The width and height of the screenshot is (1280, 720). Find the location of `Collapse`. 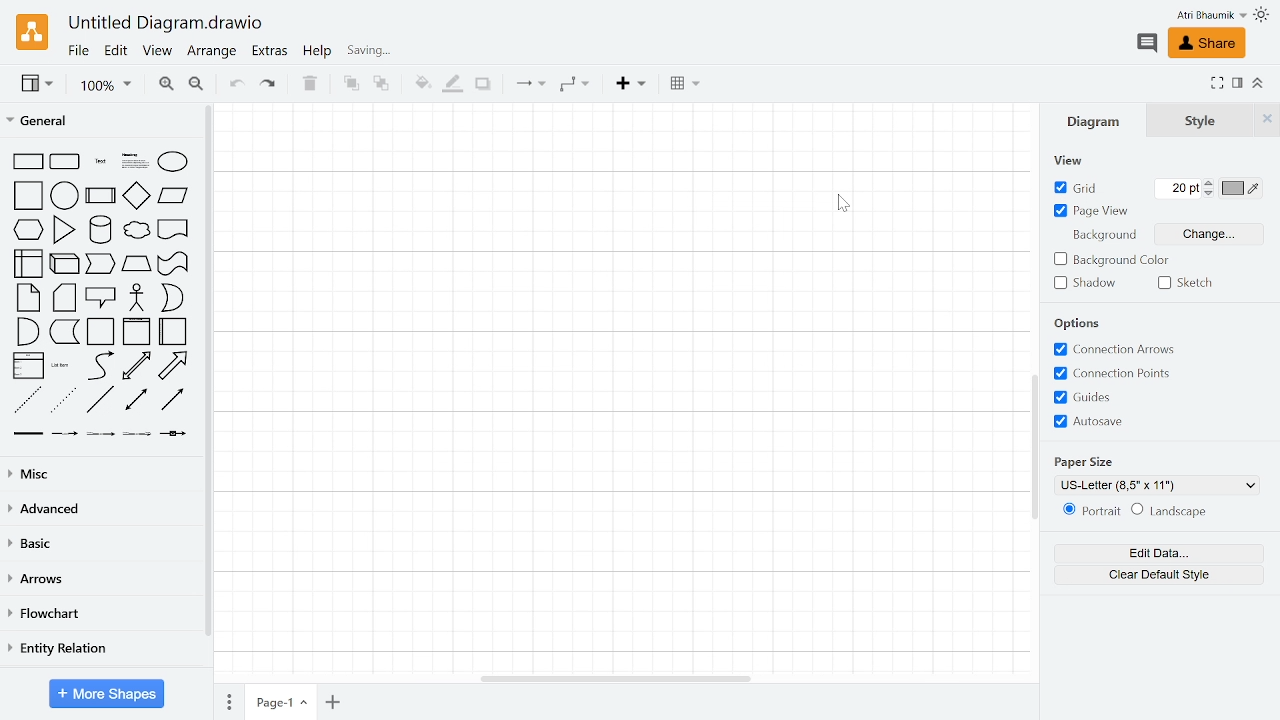

Collapse is located at coordinates (1258, 84).